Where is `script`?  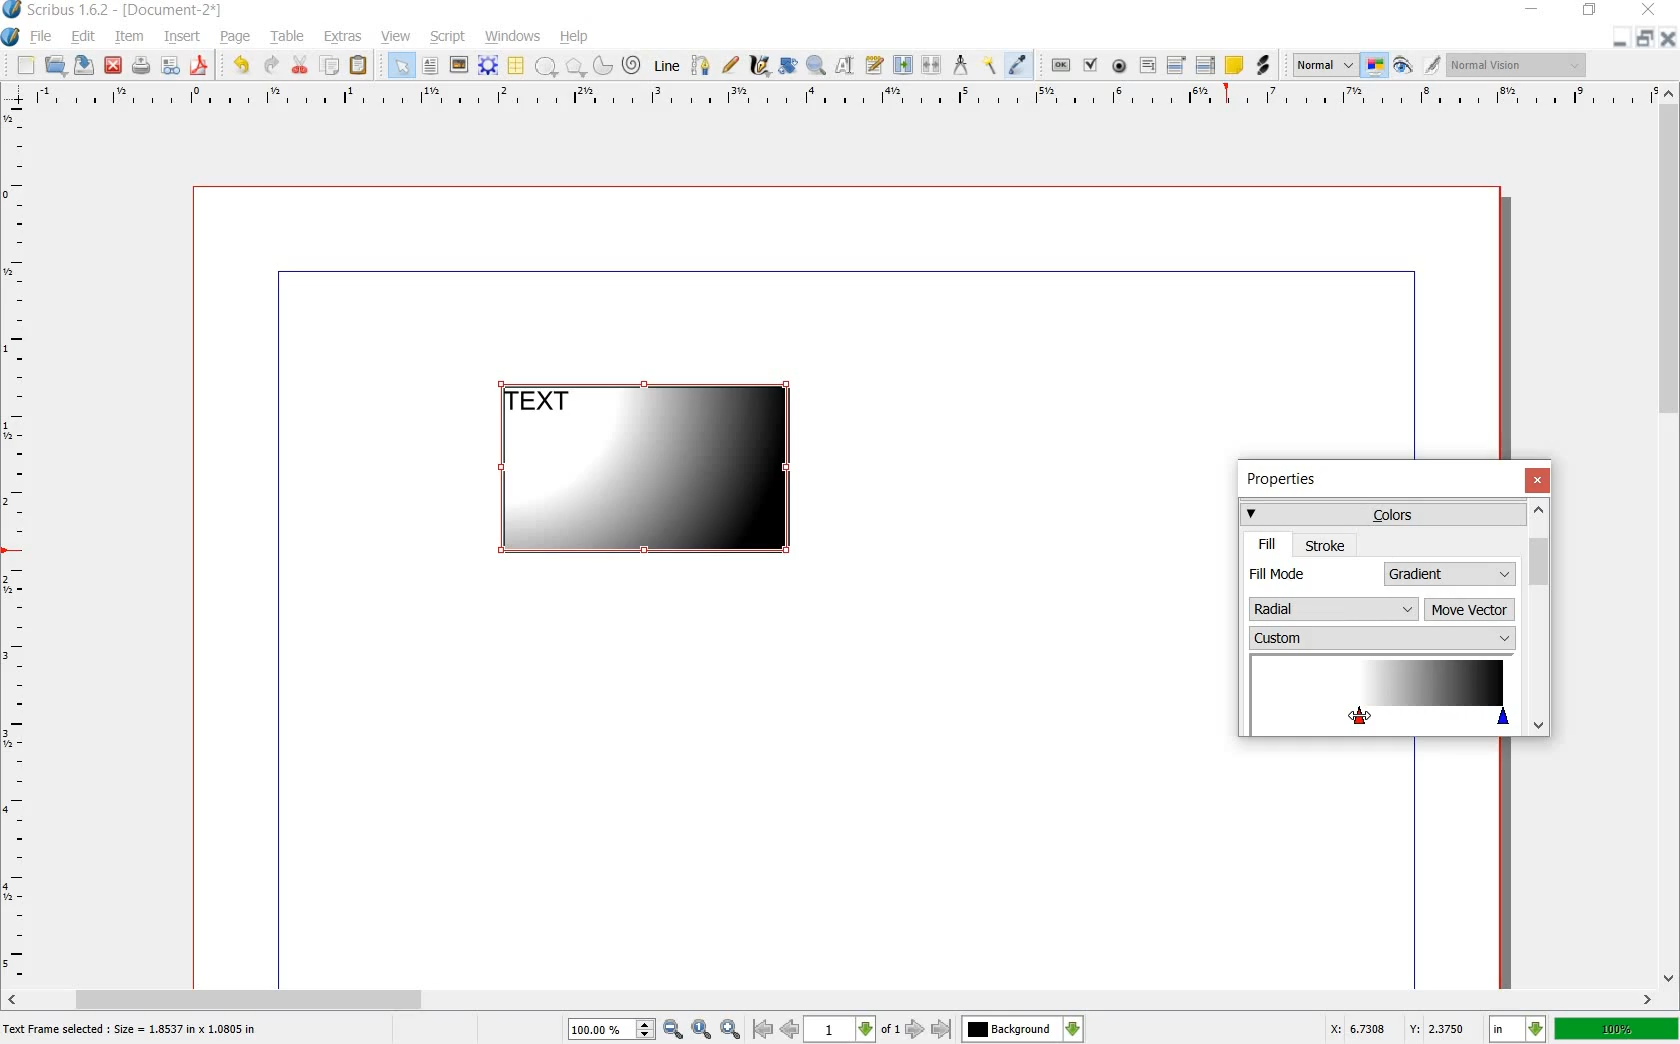 script is located at coordinates (449, 37).